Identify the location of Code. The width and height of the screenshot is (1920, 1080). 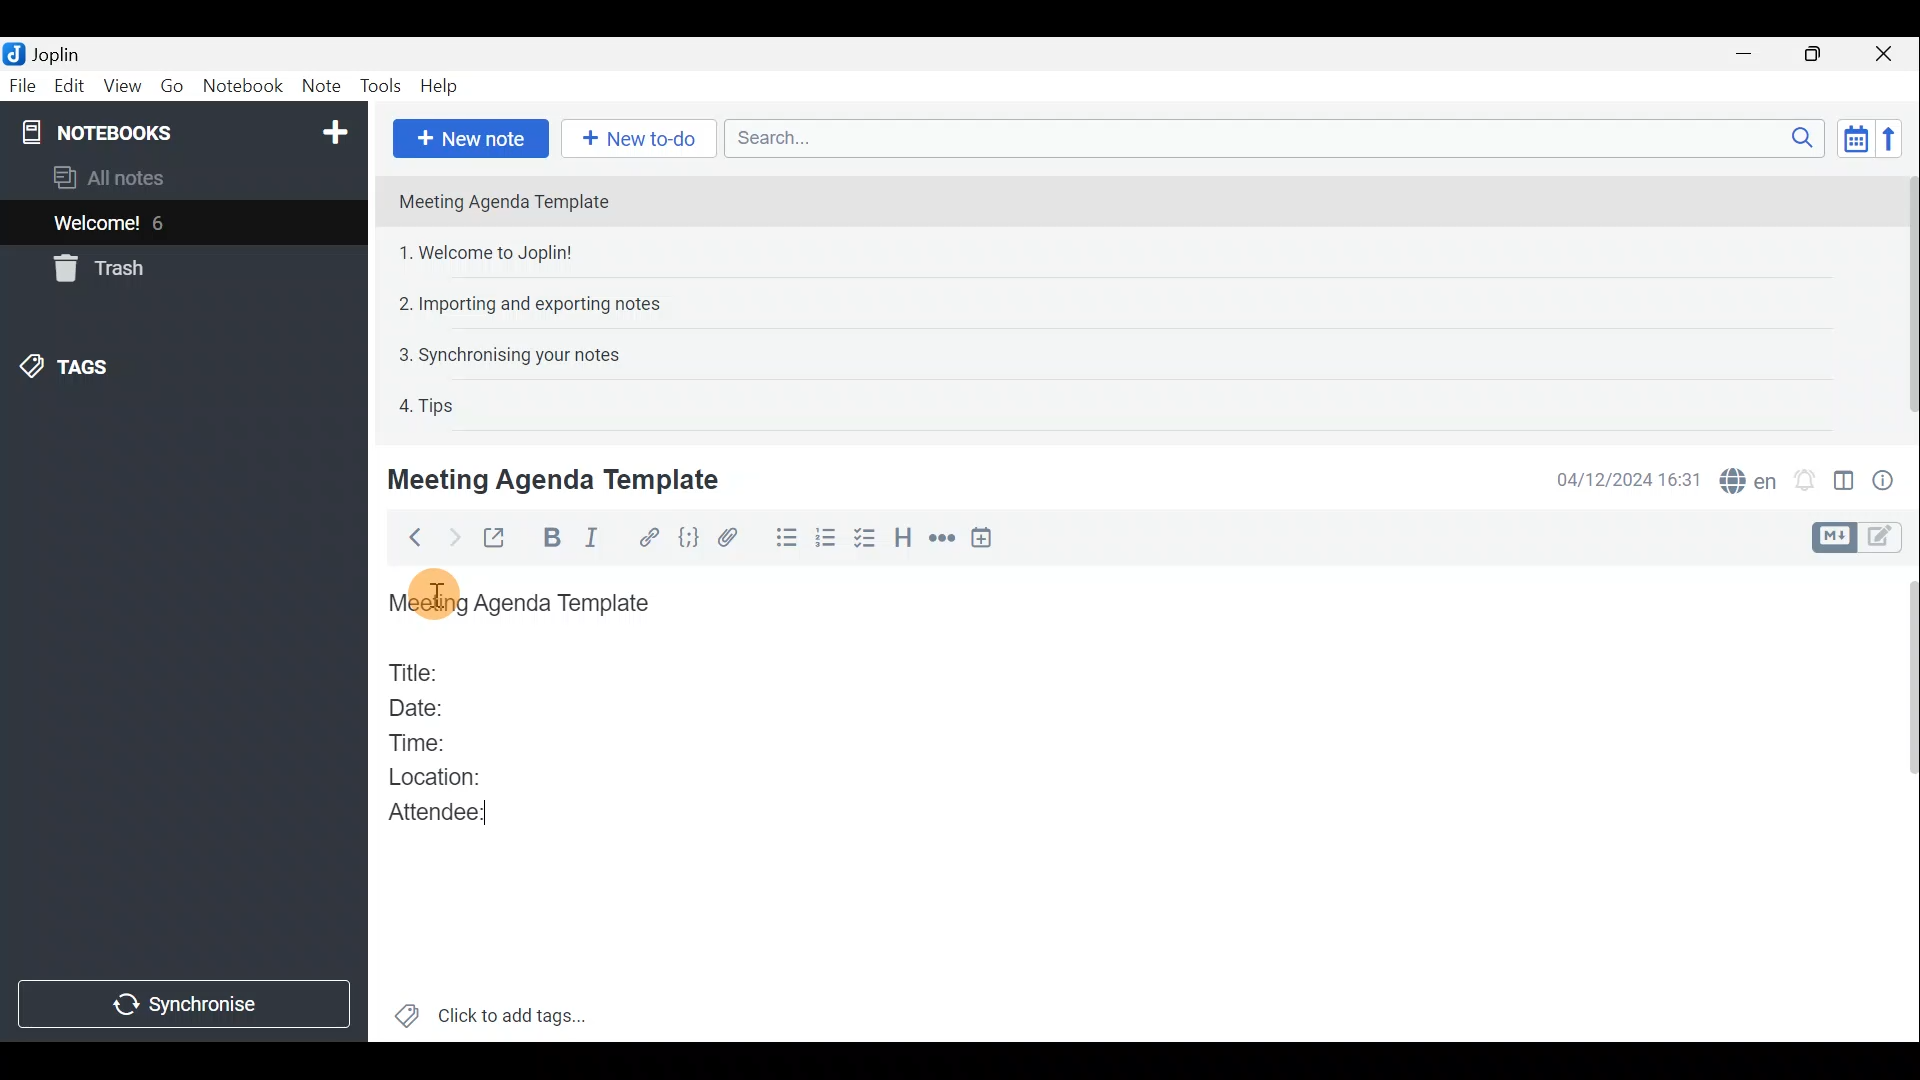
(691, 541).